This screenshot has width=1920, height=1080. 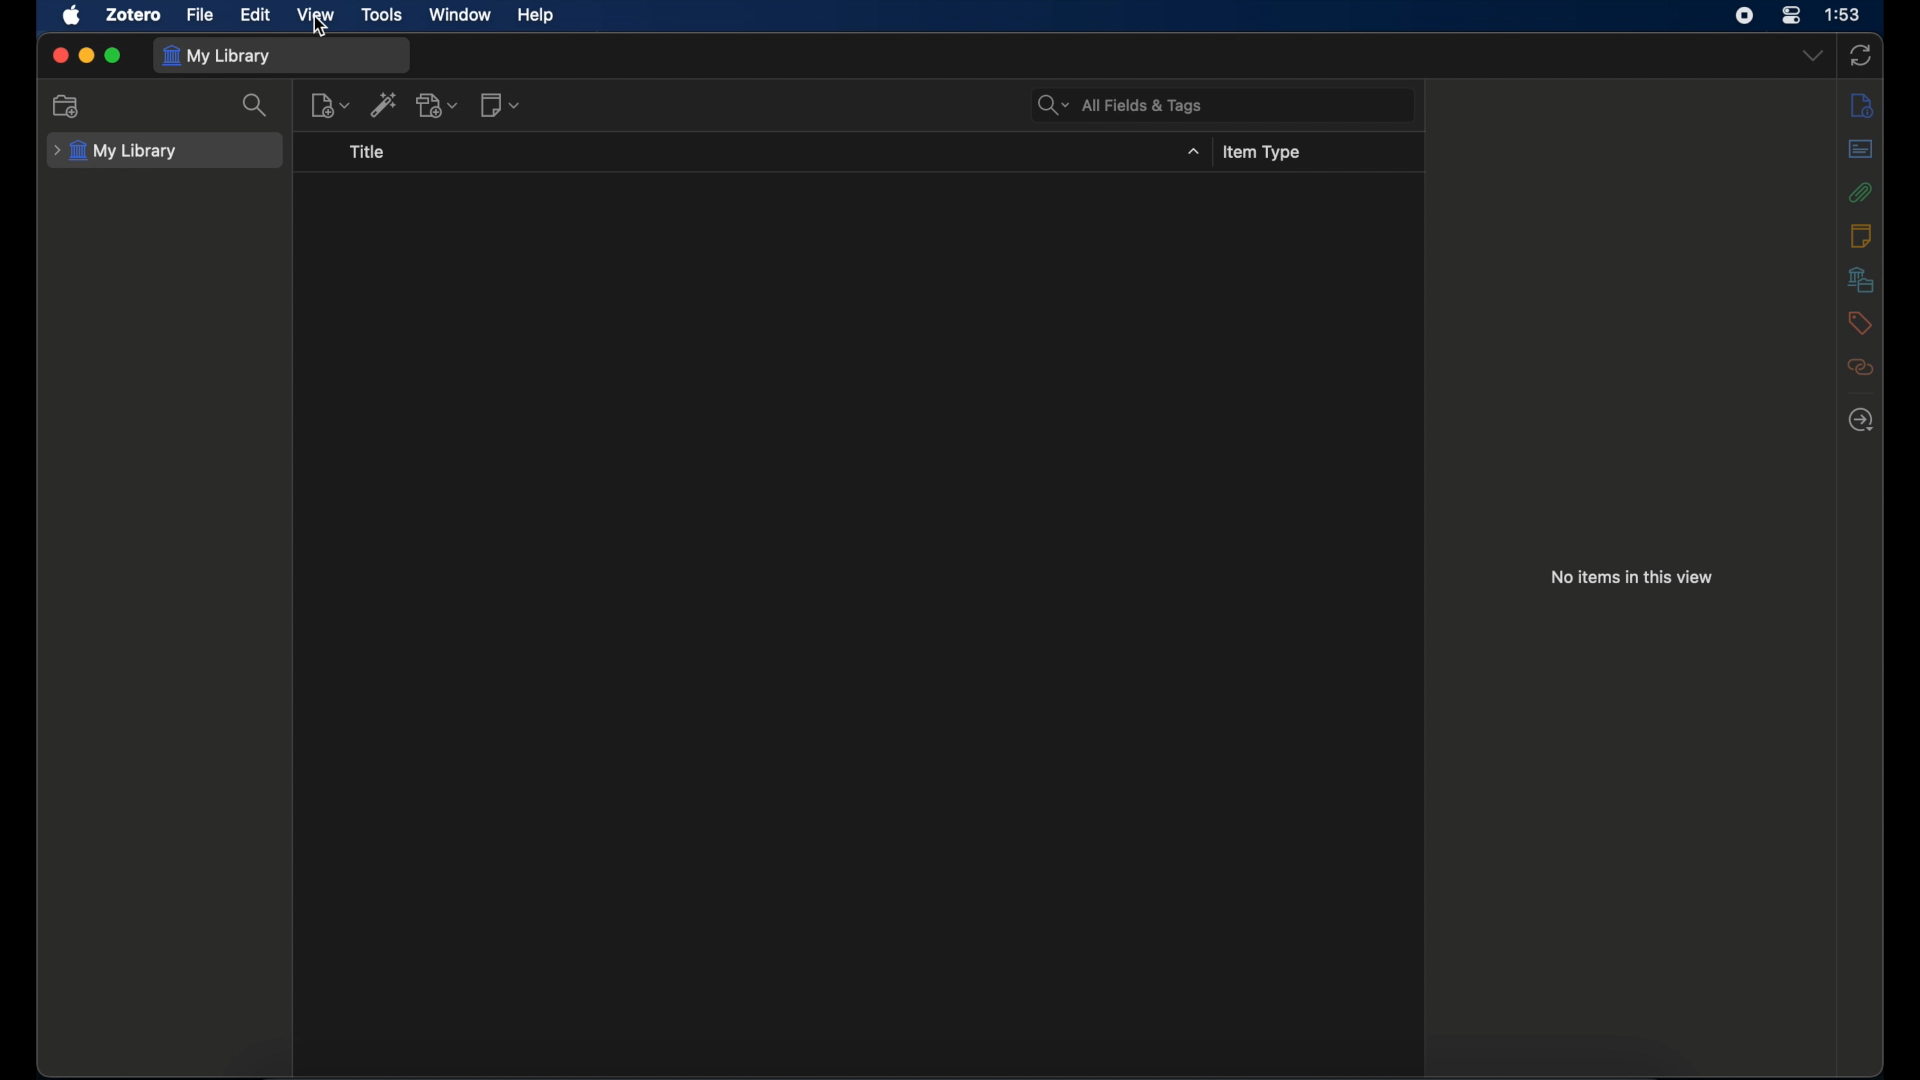 I want to click on zotero, so click(x=134, y=15).